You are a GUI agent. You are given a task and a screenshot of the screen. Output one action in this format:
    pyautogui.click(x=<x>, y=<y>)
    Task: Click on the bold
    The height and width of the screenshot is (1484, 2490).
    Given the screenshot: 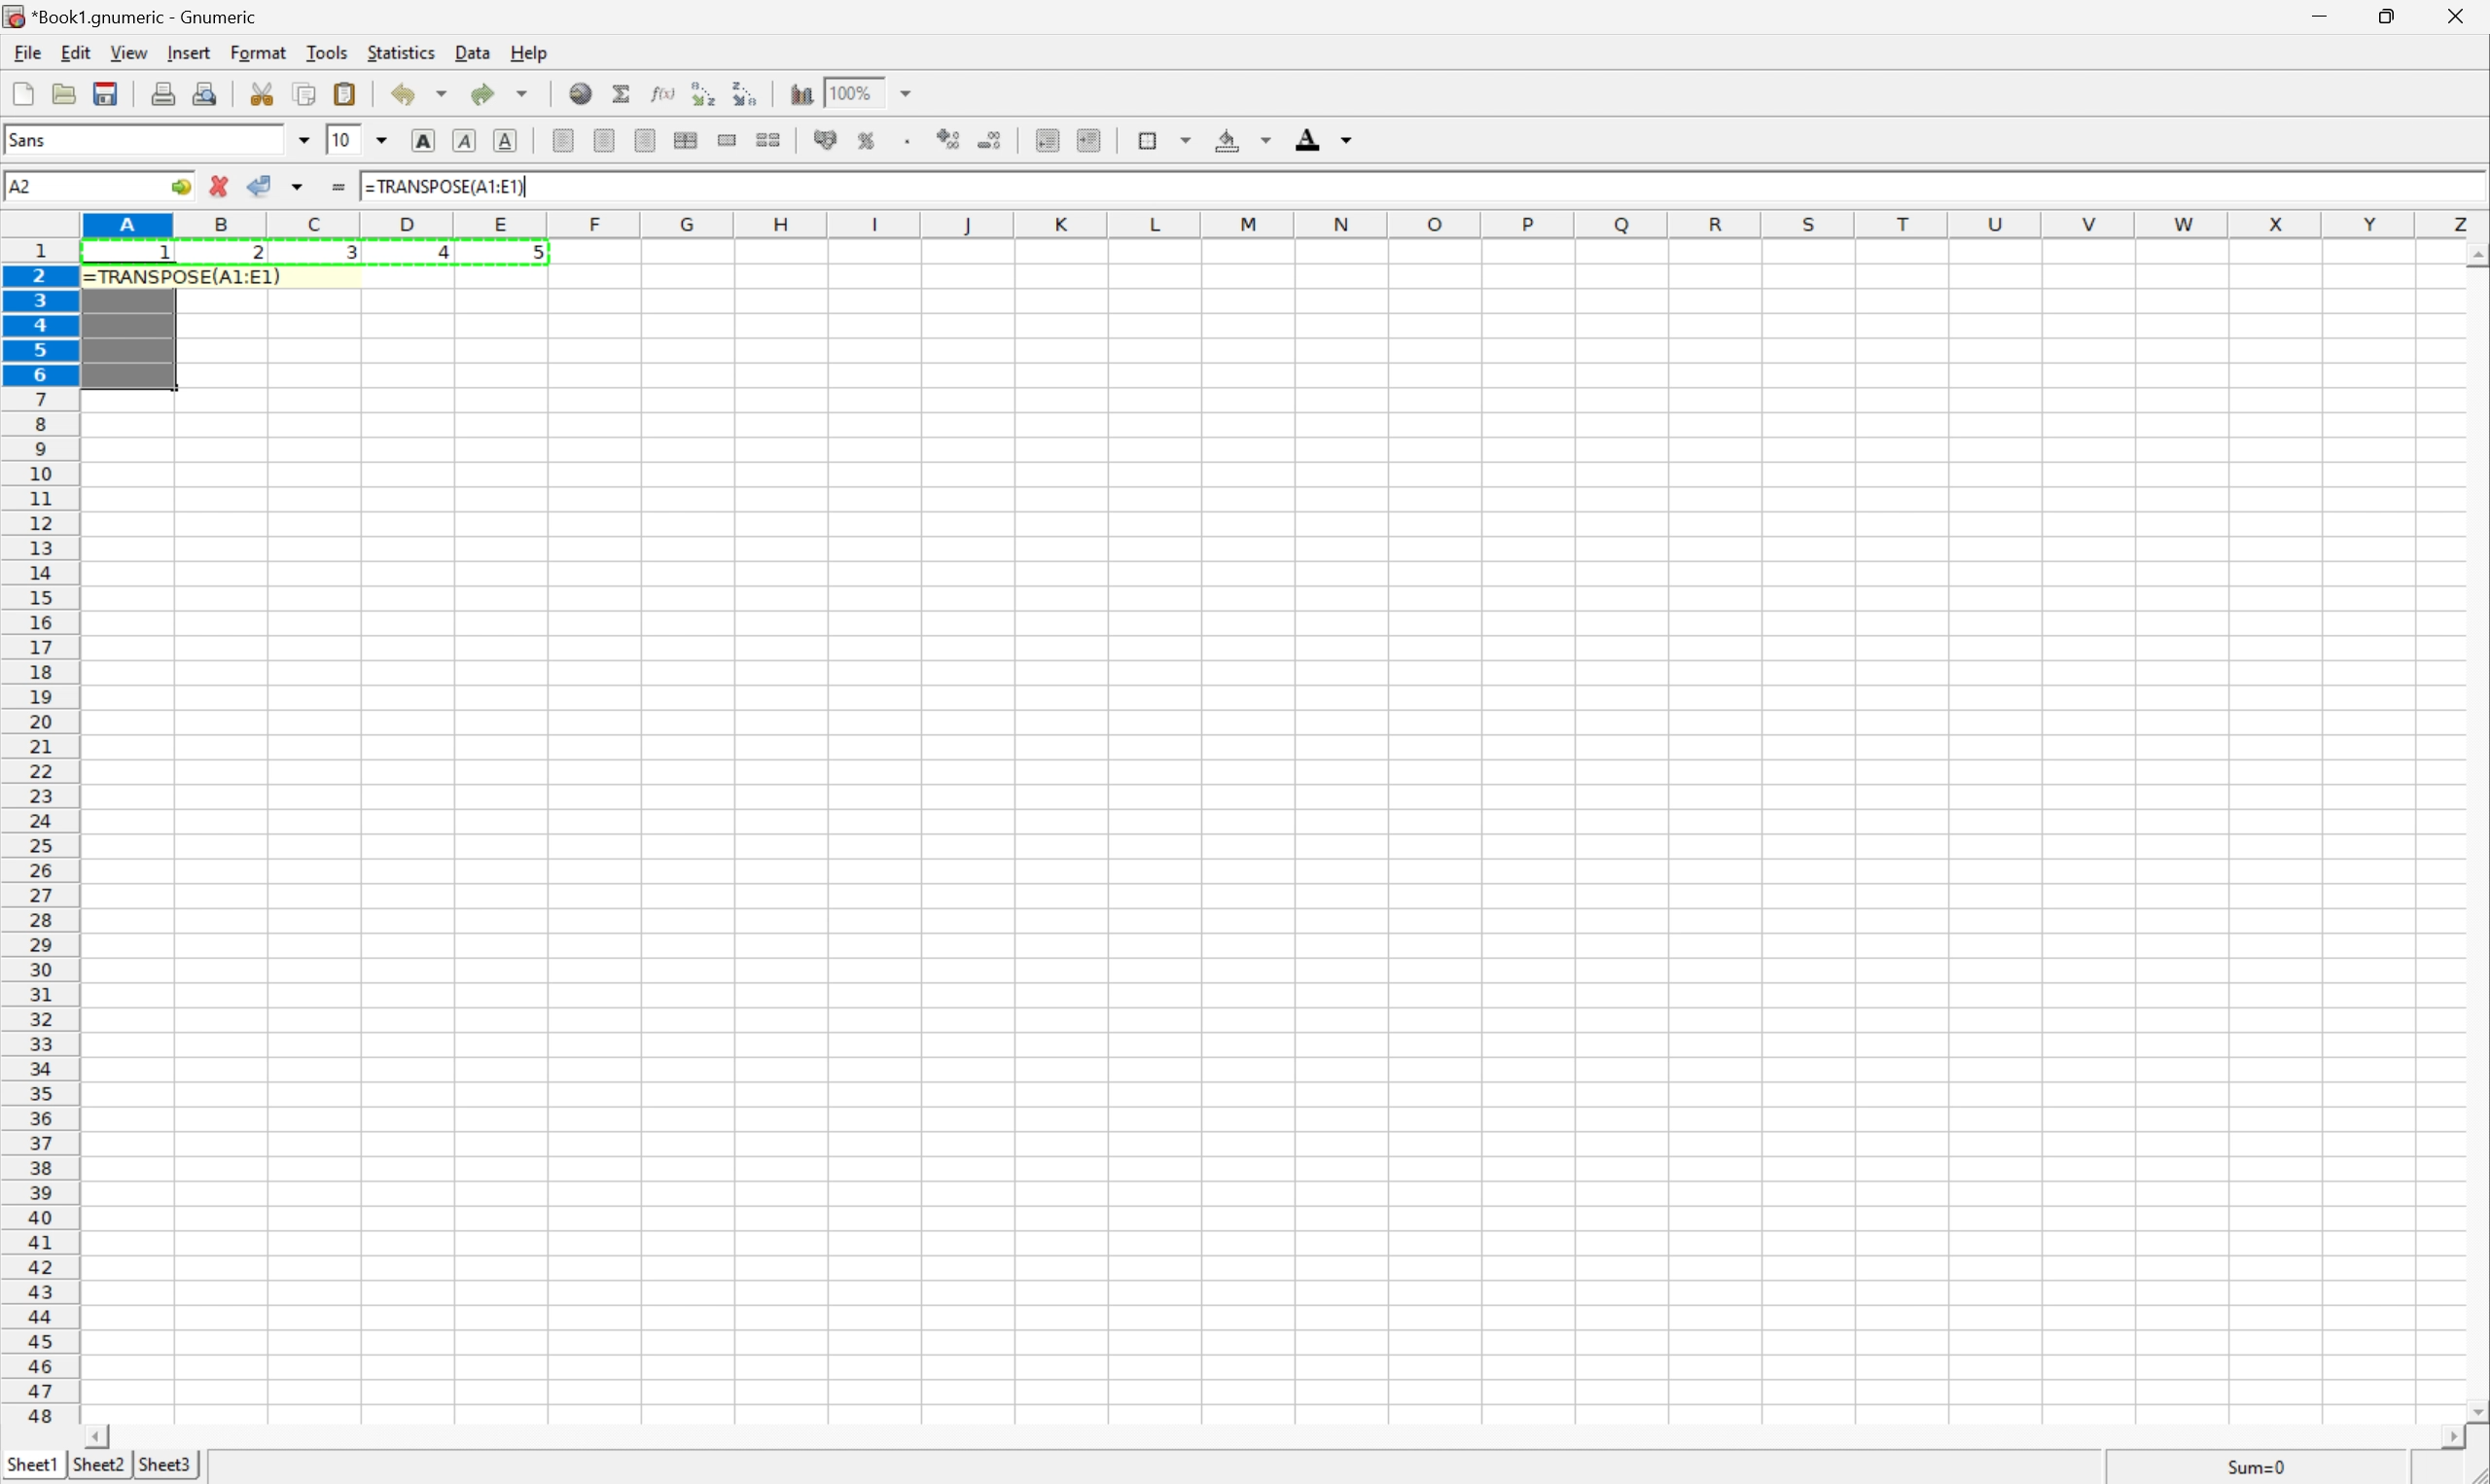 What is the action you would take?
    pyautogui.click(x=428, y=139)
    